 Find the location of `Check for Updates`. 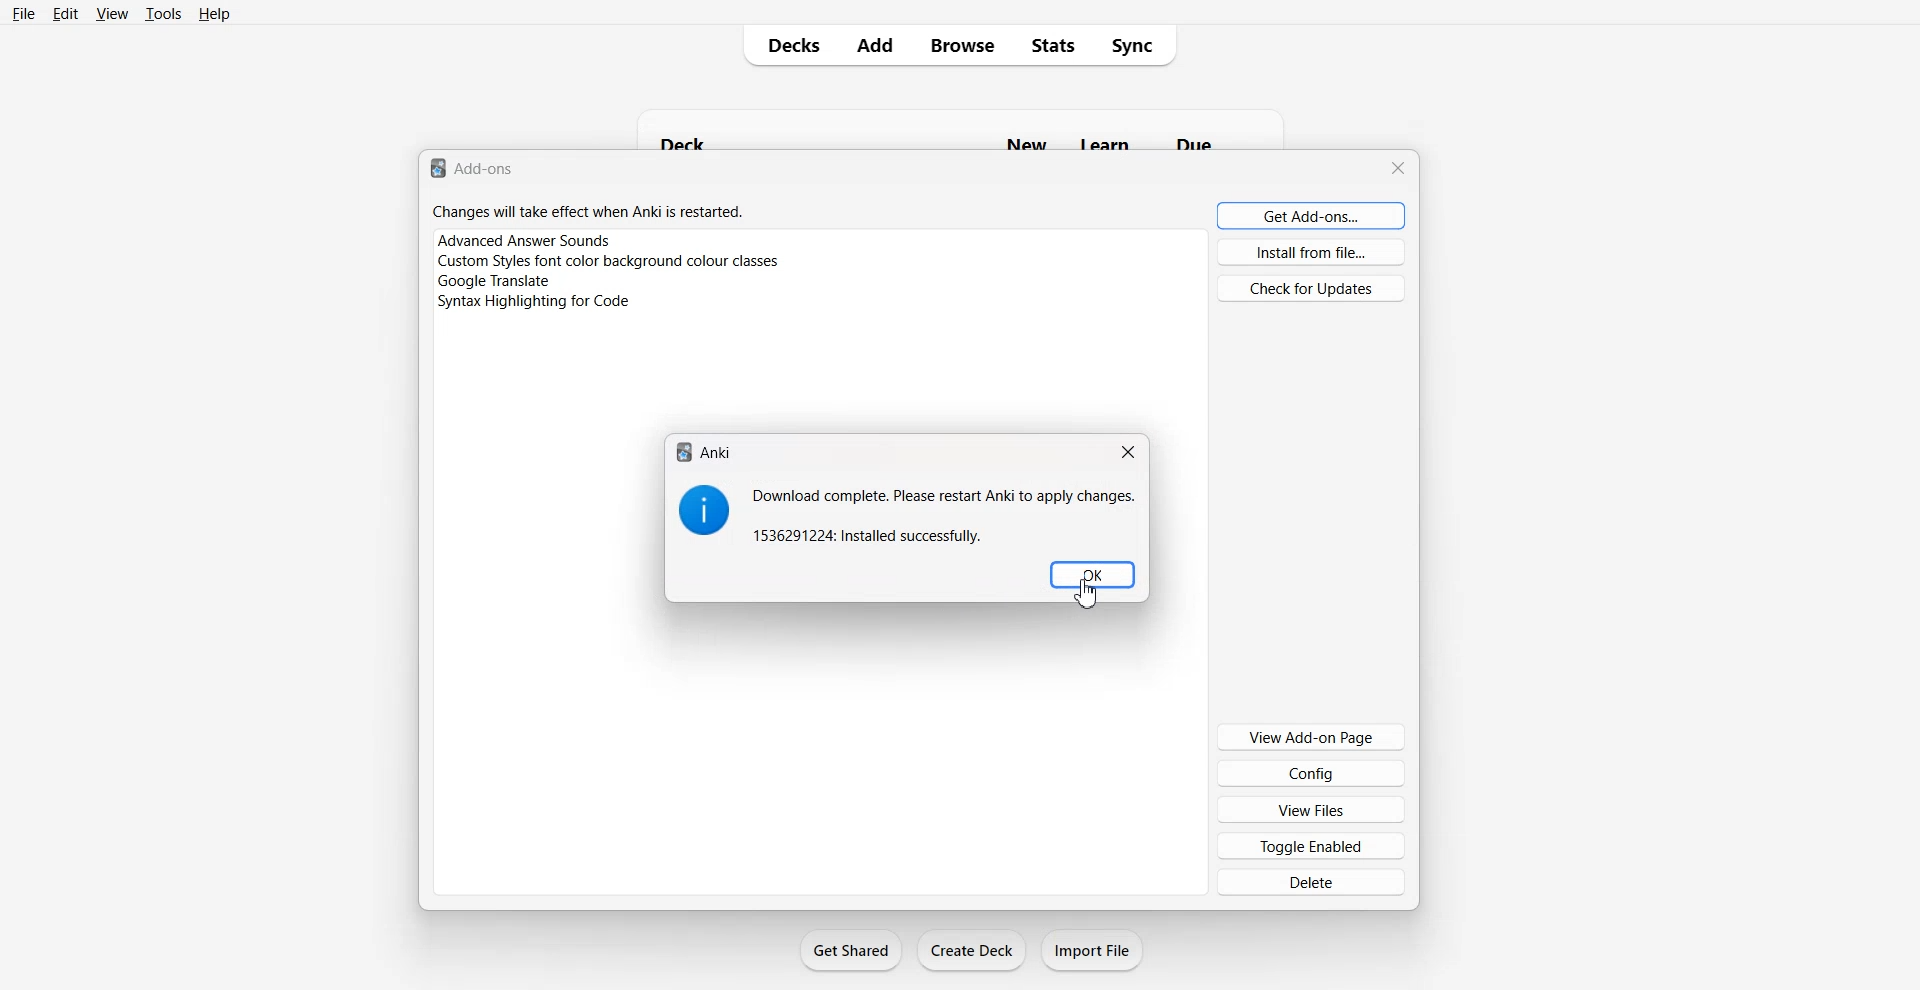

Check for Updates is located at coordinates (1310, 287).